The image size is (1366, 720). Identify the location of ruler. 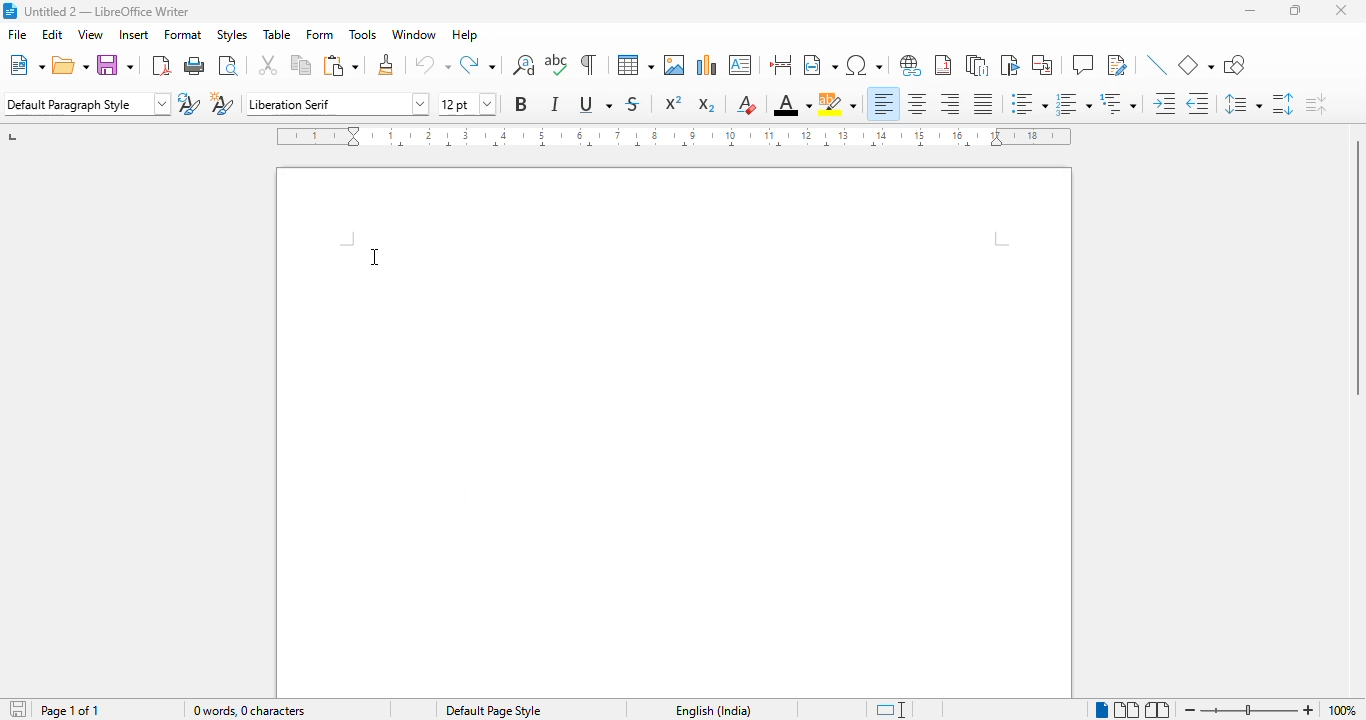
(674, 137).